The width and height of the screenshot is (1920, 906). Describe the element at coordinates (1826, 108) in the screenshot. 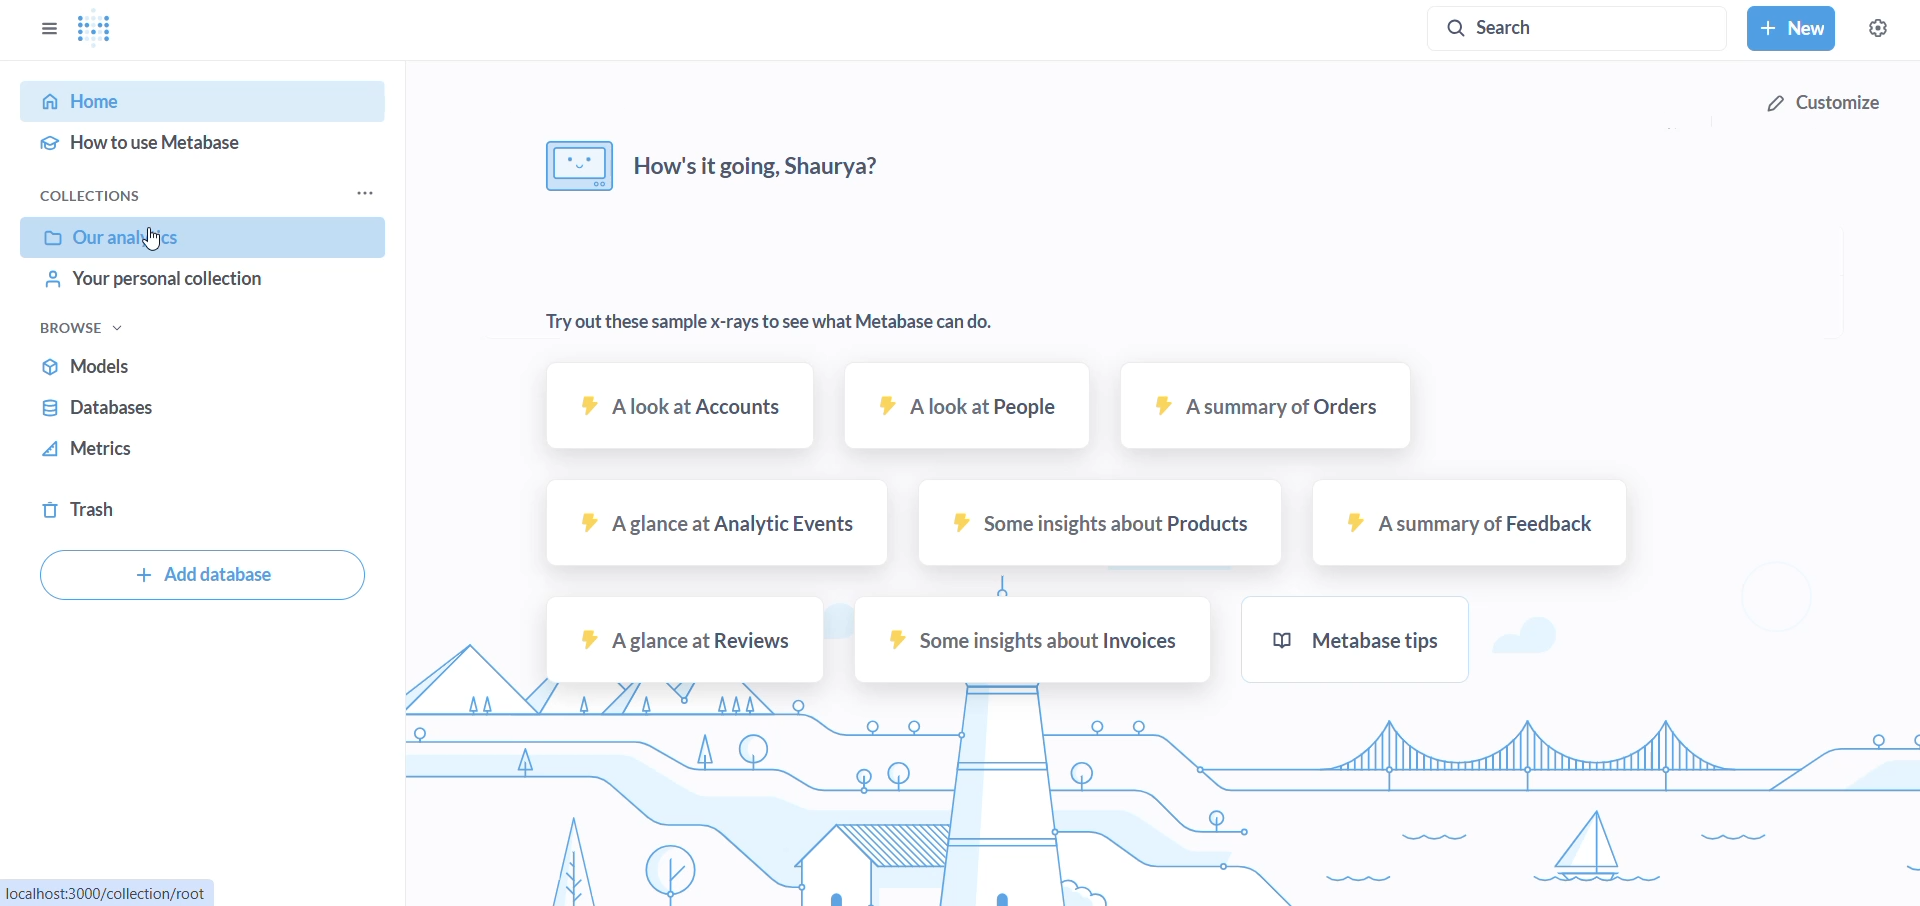

I see `customize` at that location.